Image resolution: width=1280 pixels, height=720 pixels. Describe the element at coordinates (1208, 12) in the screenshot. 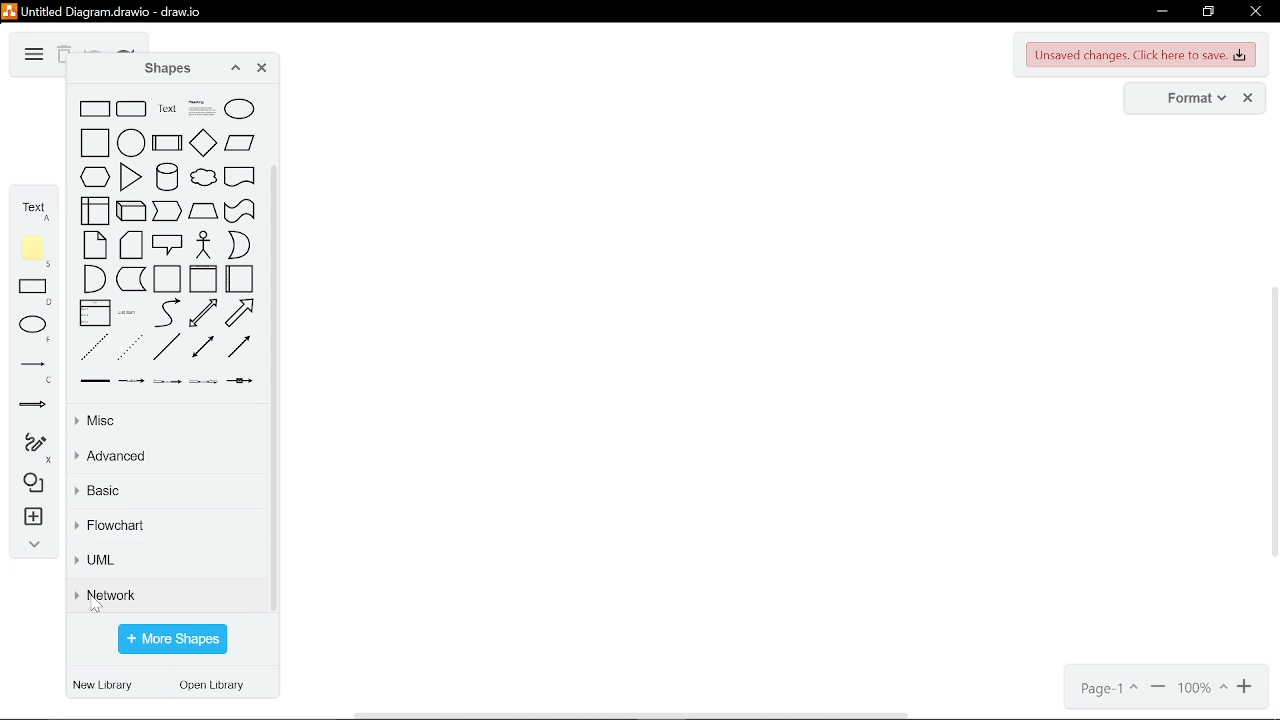

I see `restore down` at that location.